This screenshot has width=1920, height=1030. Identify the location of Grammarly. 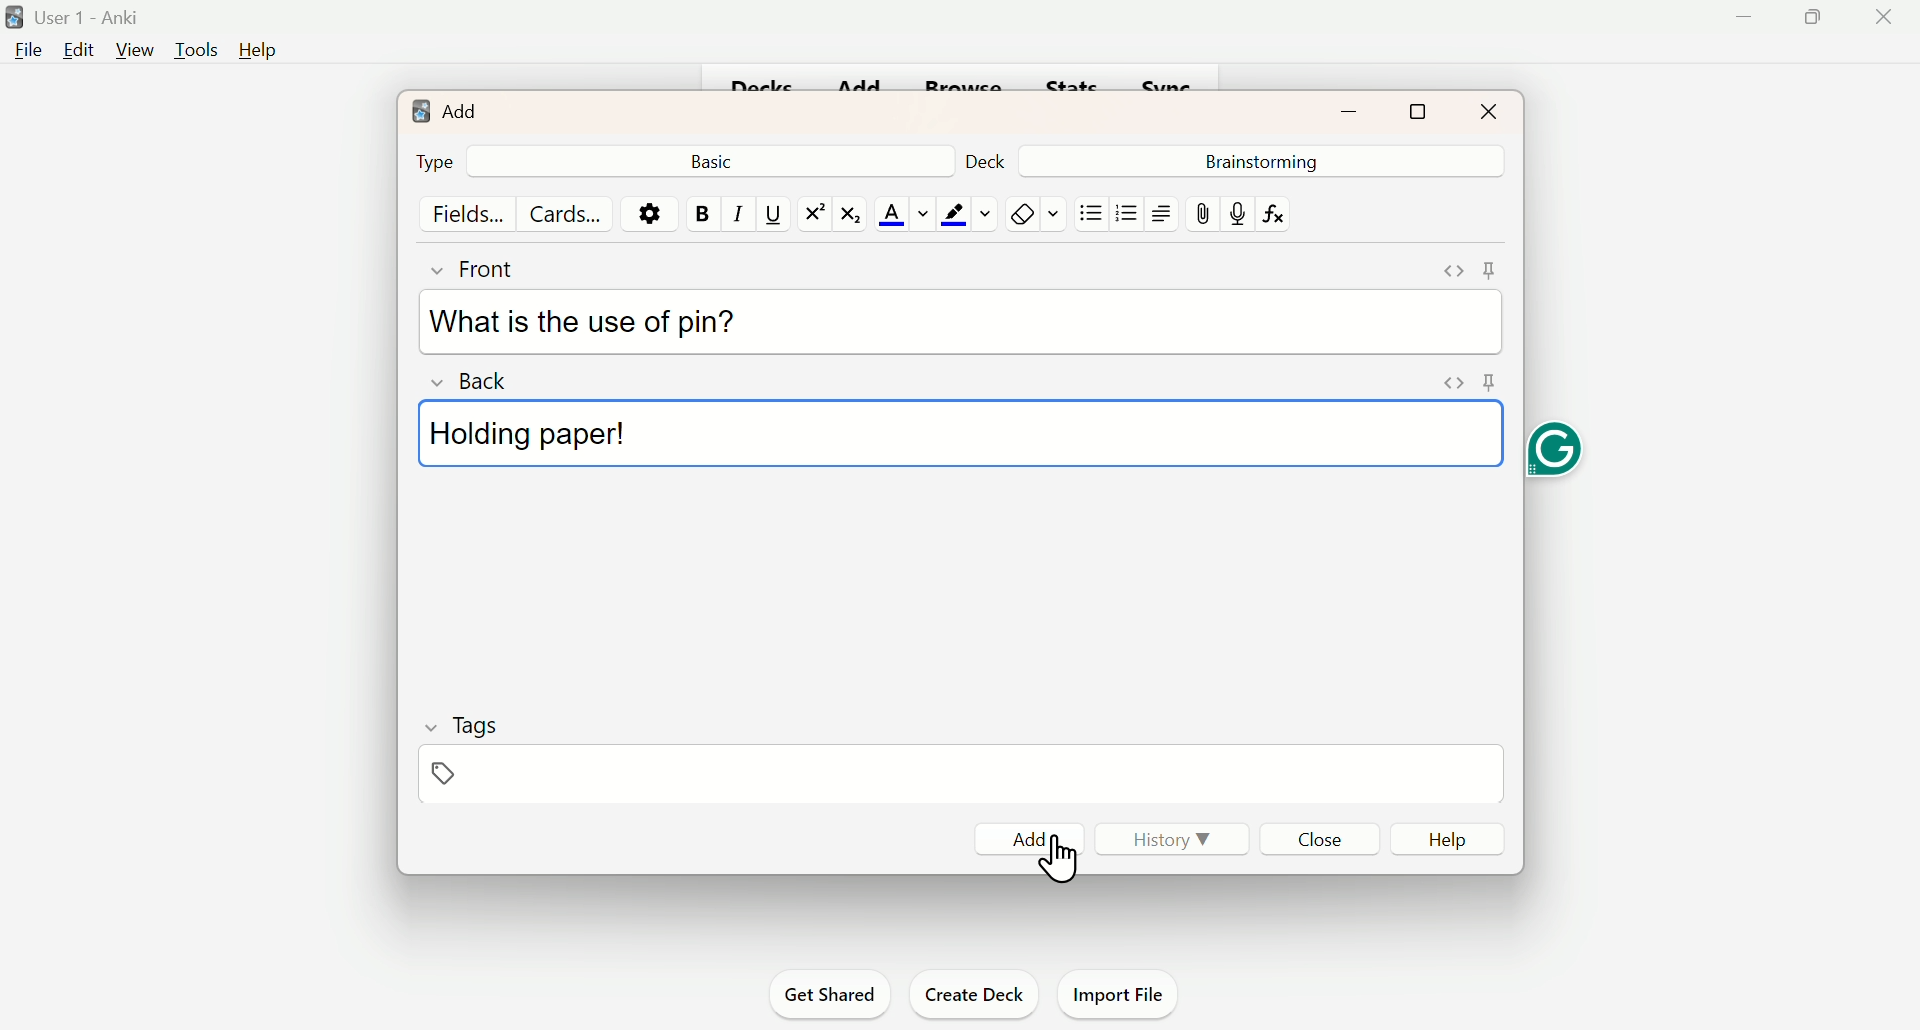
(1553, 453).